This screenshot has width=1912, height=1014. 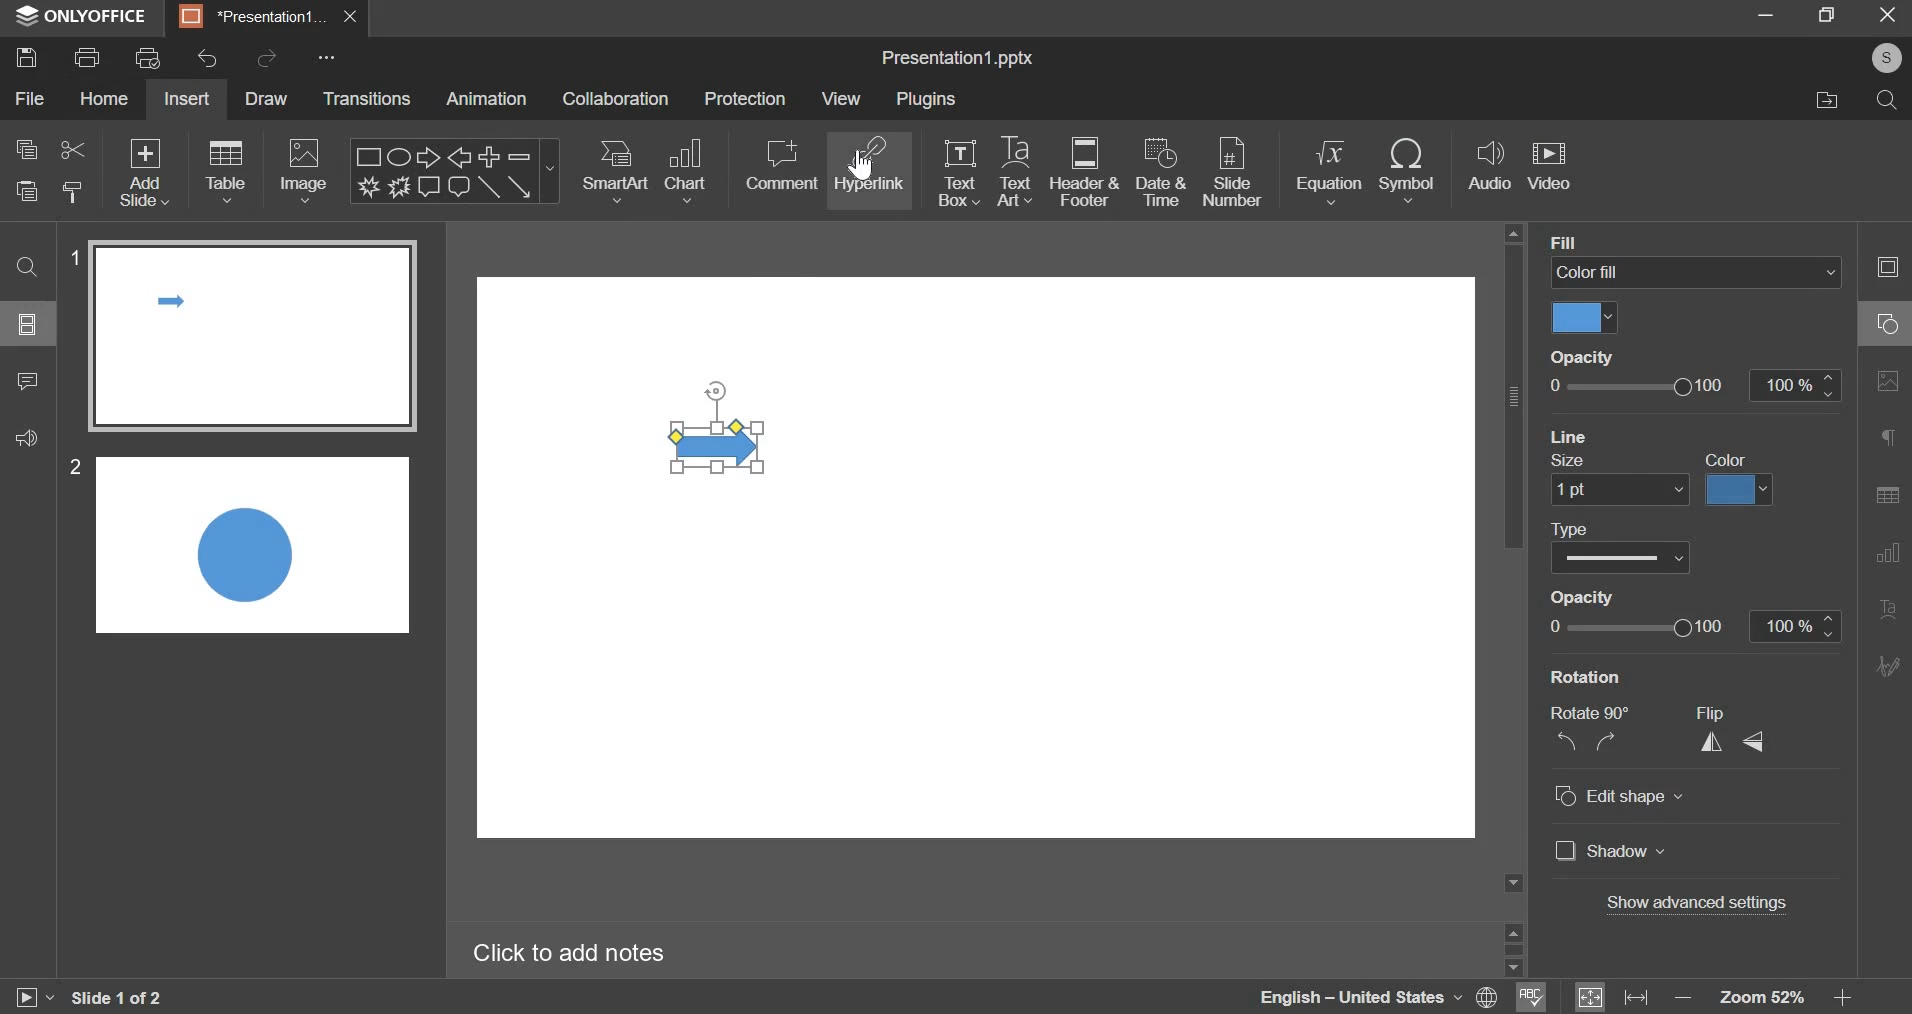 What do you see at coordinates (1889, 102) in the screenshot?
I see `search` at bounding box center [1889, 102].